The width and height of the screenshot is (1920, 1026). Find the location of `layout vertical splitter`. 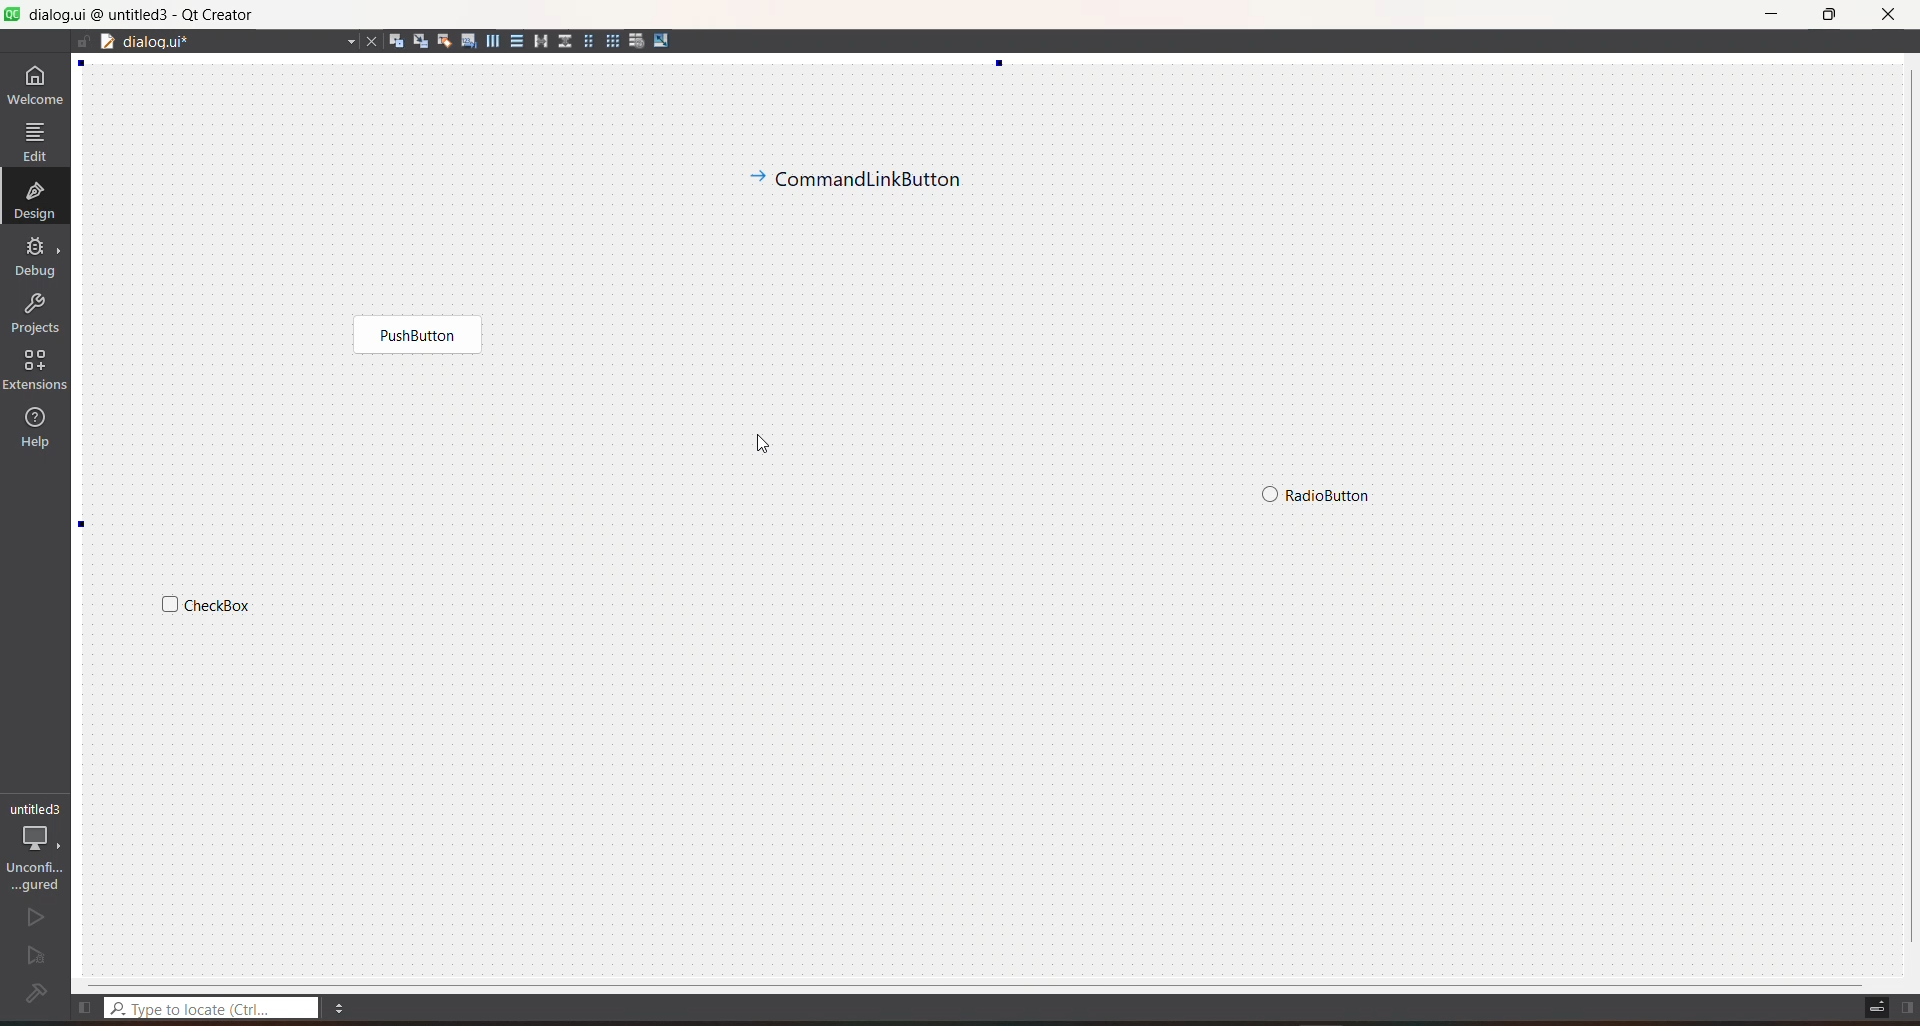

layout vertical splitter is located at coordinates (563, 42).